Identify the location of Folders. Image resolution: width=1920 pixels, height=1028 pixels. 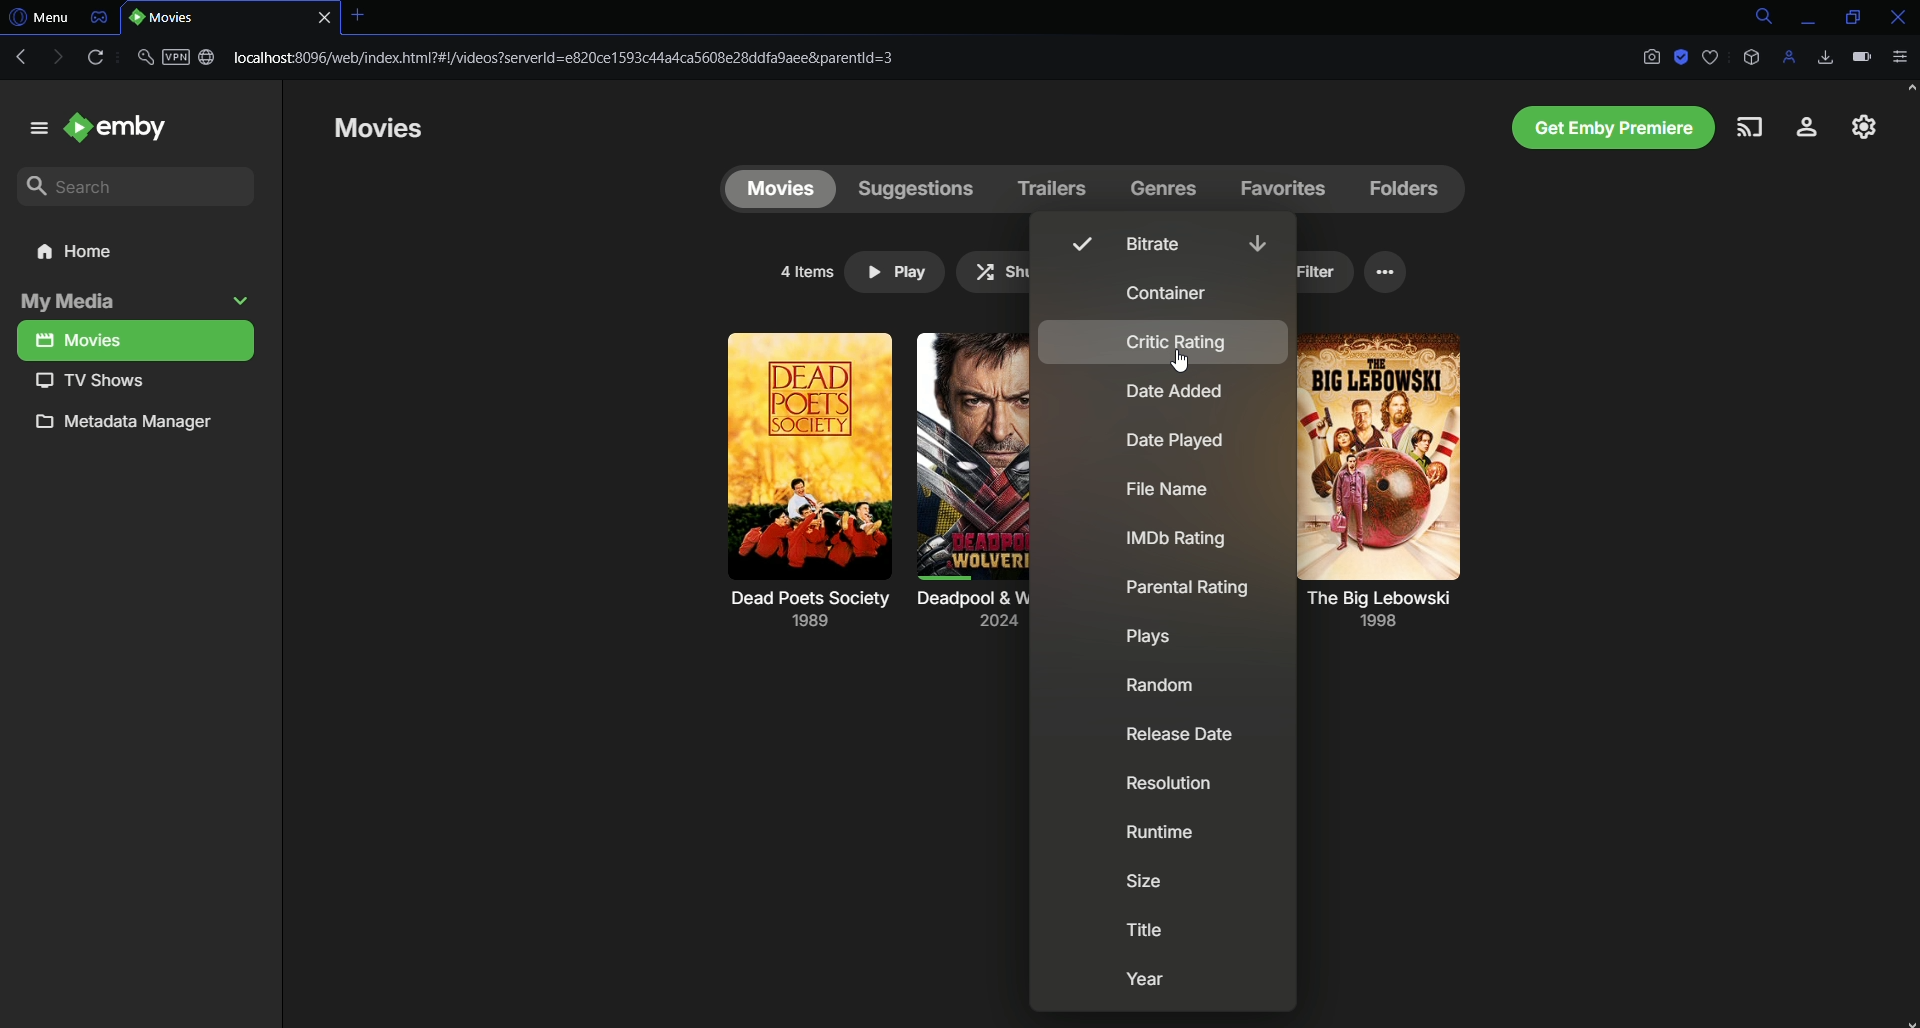
(1400, 192).